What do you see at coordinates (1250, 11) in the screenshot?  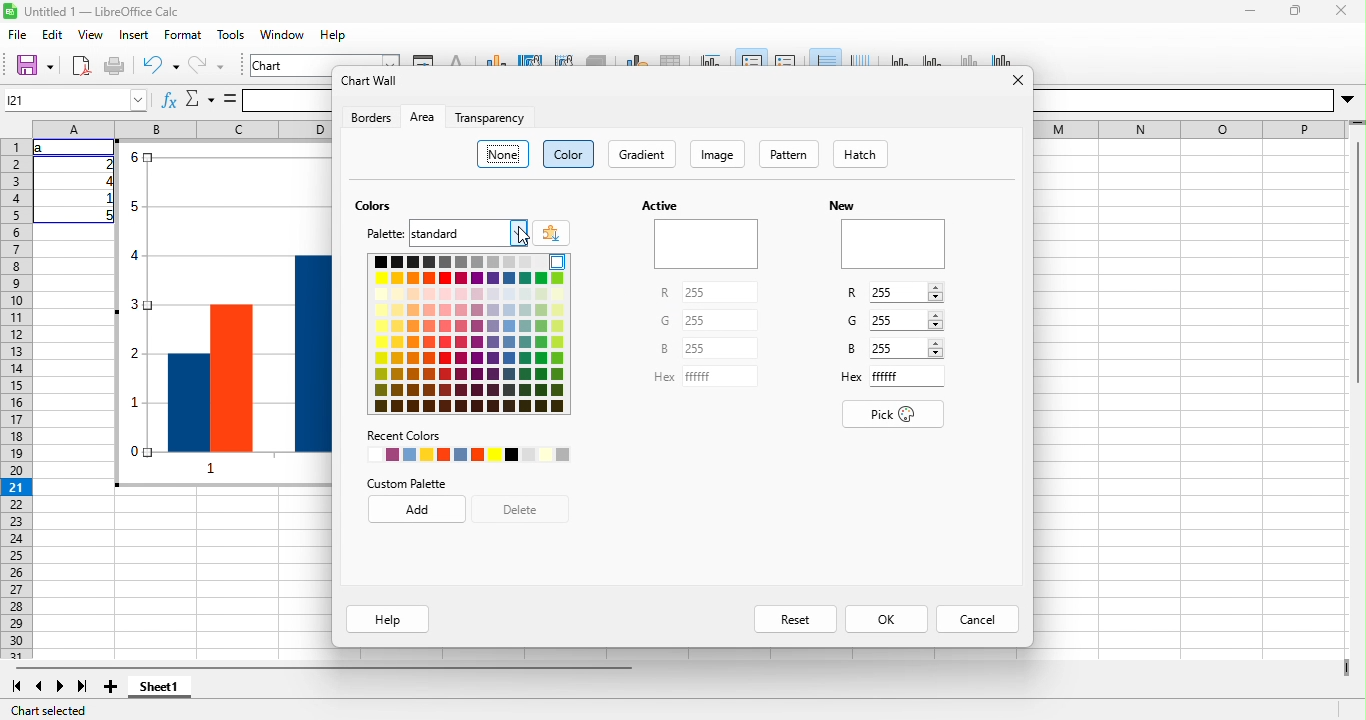 I see `minimize` at bounding box center [1250, 11].